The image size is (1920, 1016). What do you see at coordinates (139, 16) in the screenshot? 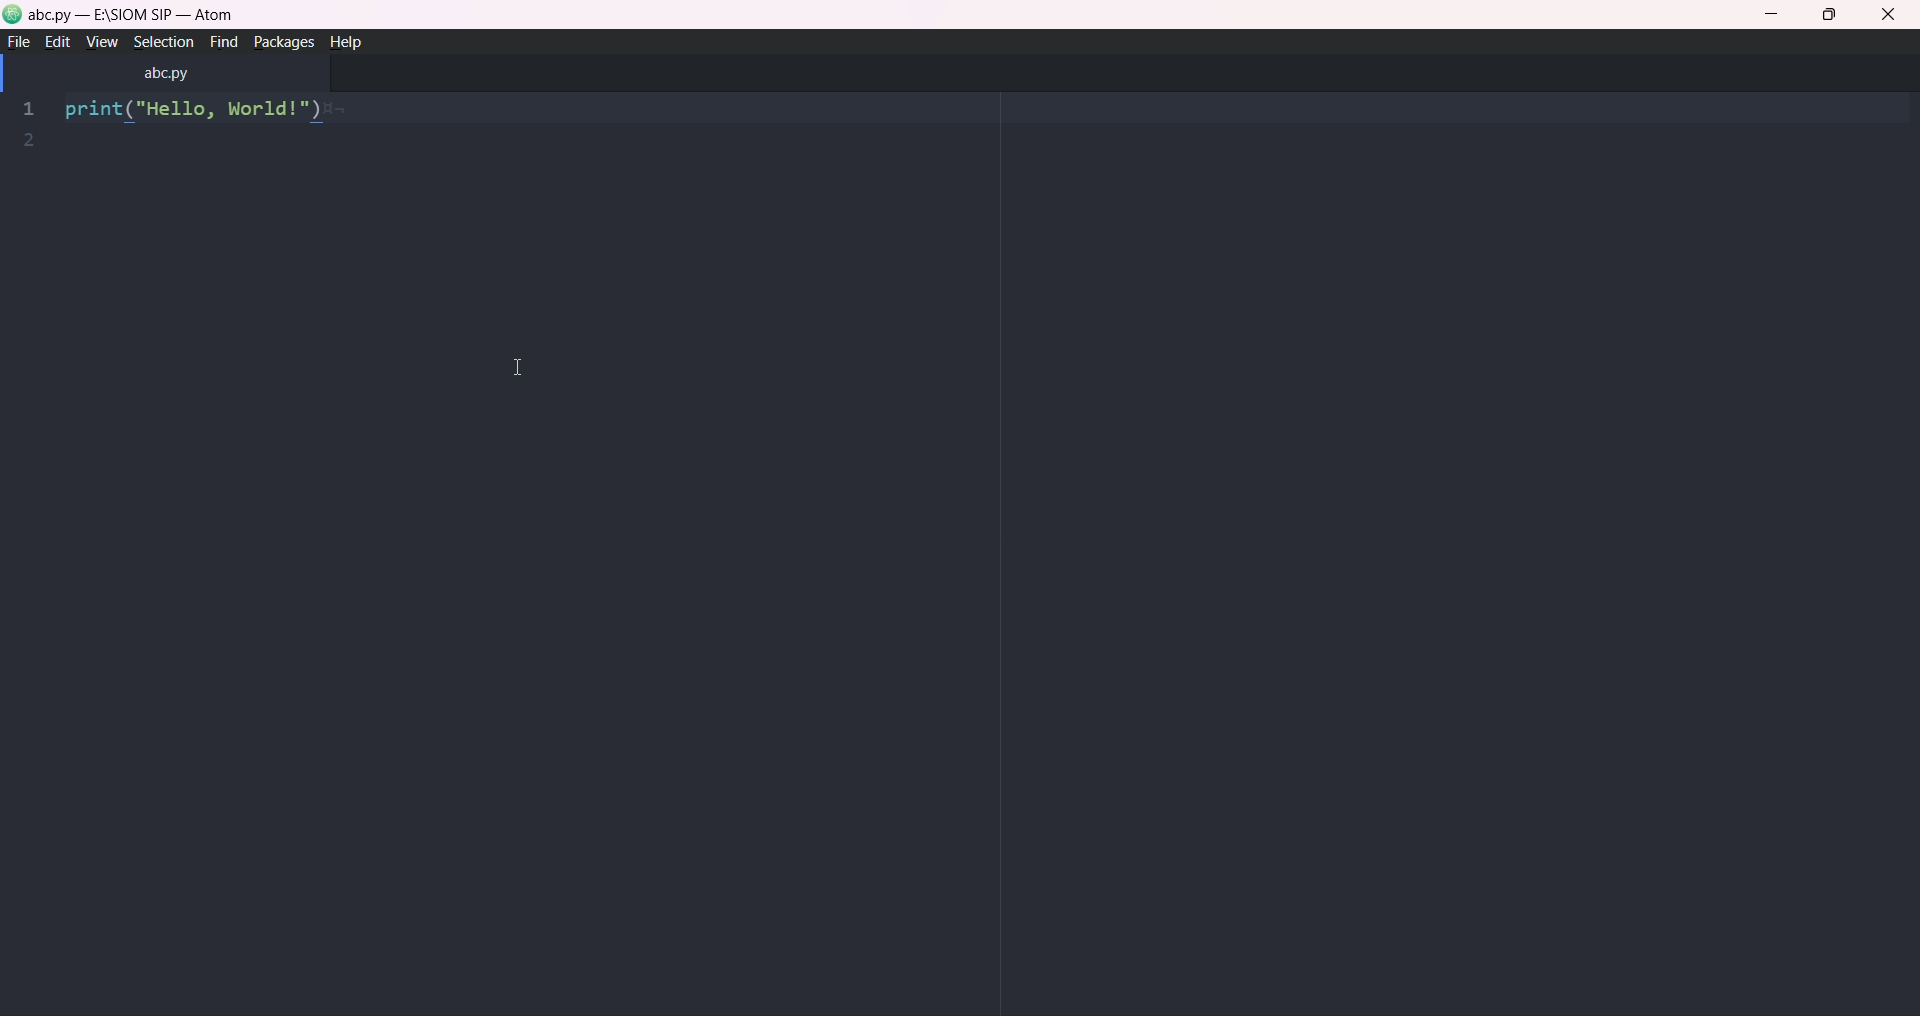
I see `title` at bounding box center [139, 16].